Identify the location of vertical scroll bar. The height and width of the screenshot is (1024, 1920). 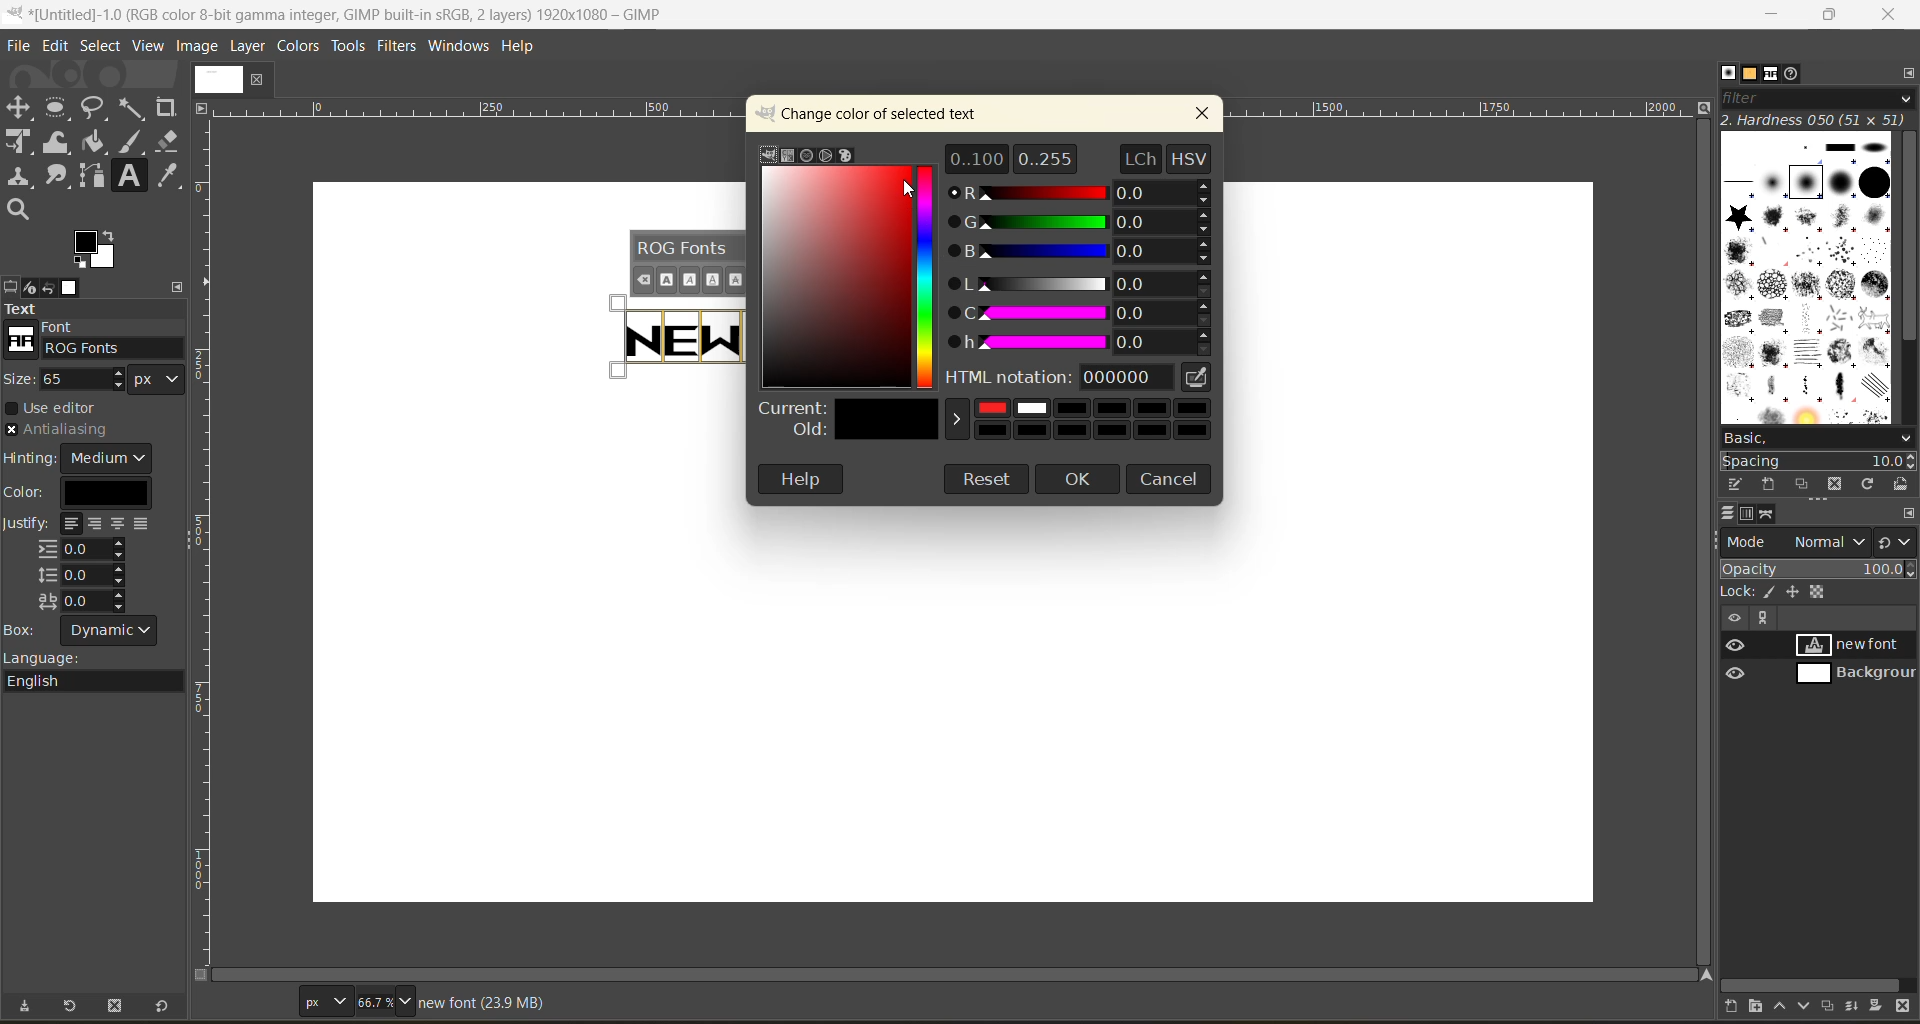
(1908, 240).